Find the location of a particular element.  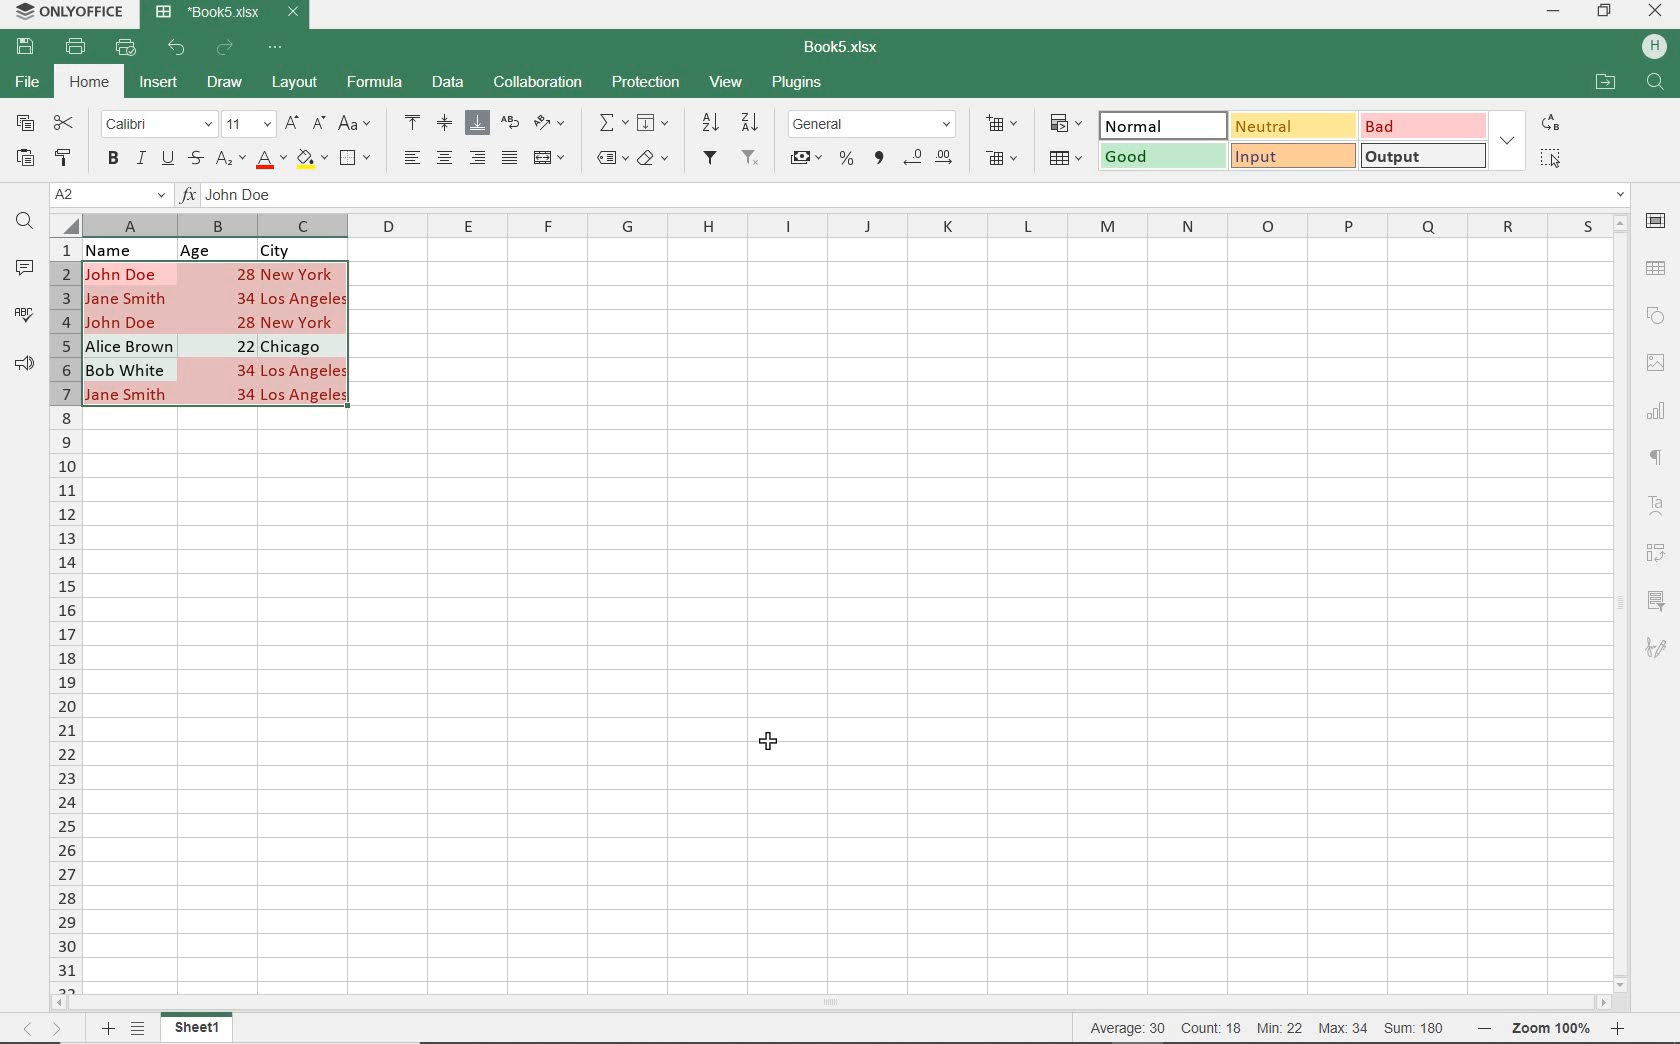

COMMENTS is located at coordinates (28, 268).